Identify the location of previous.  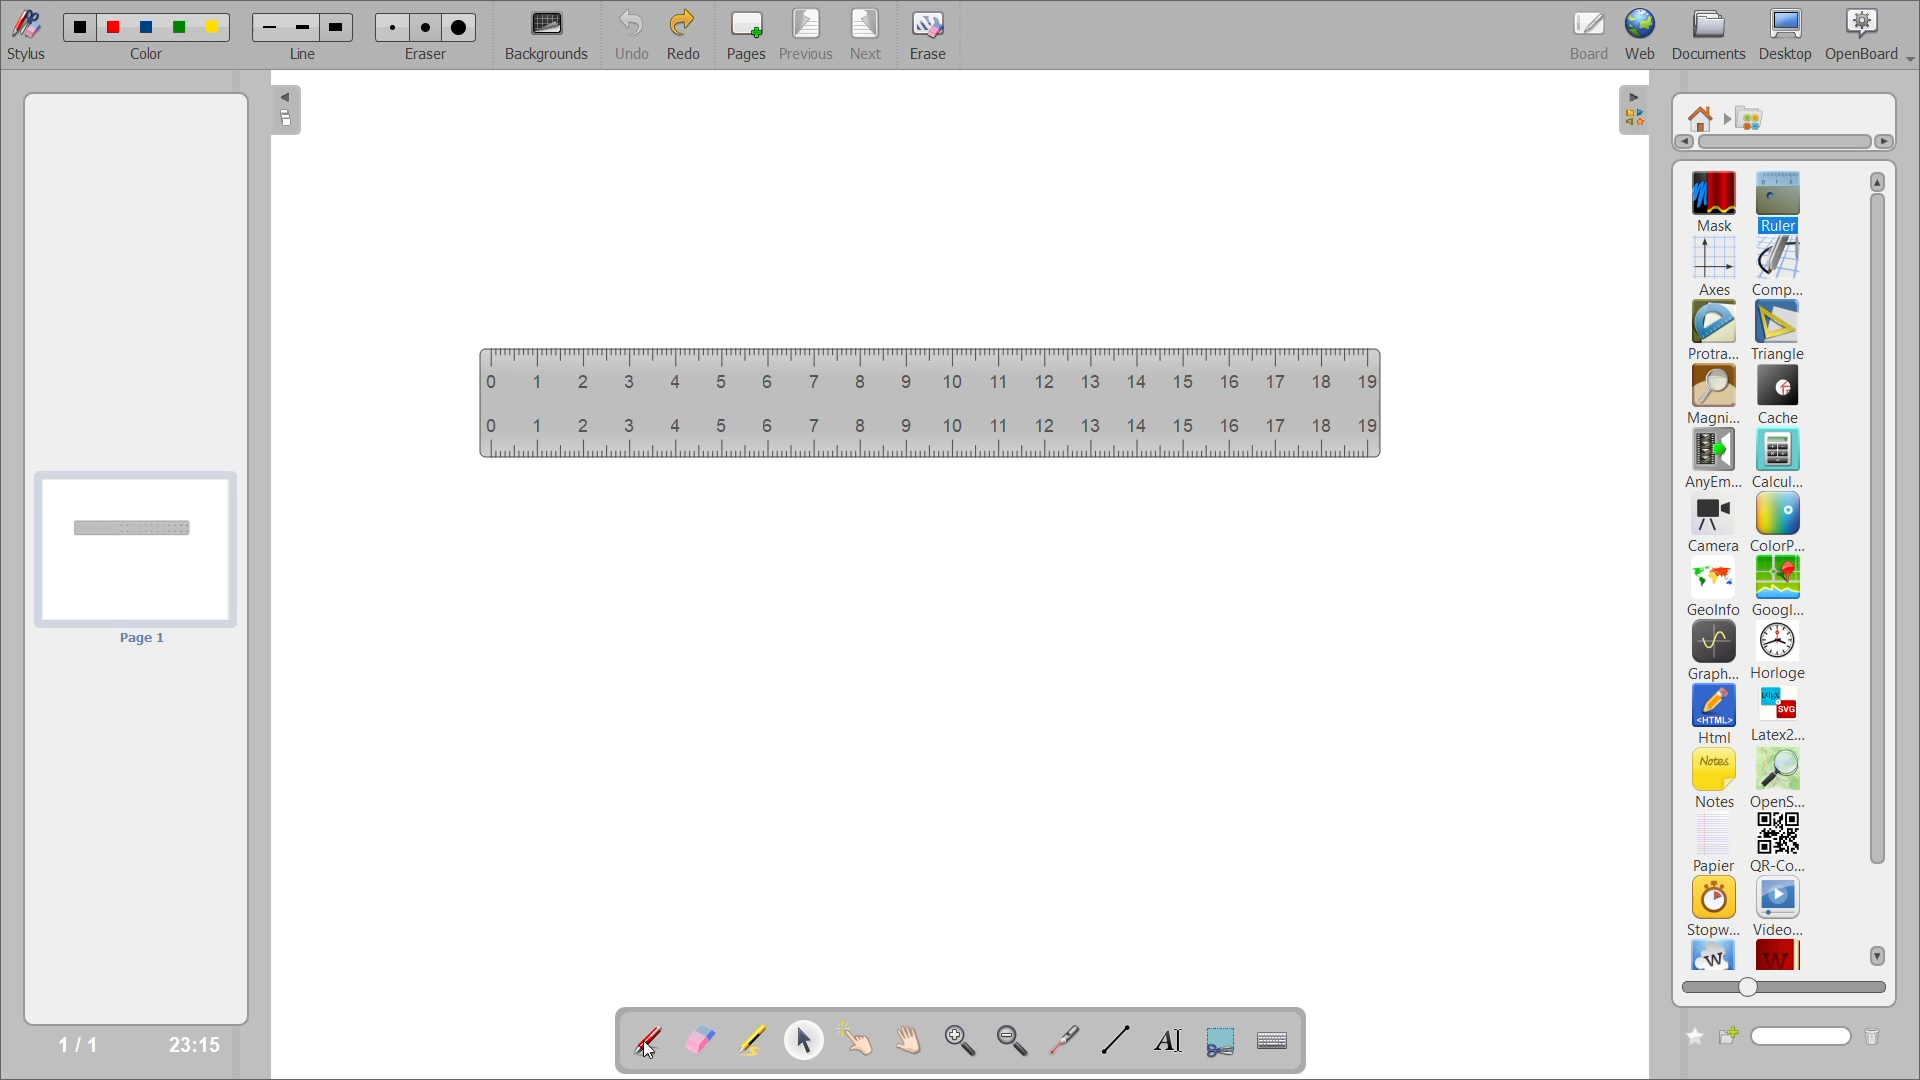
(807, 33).